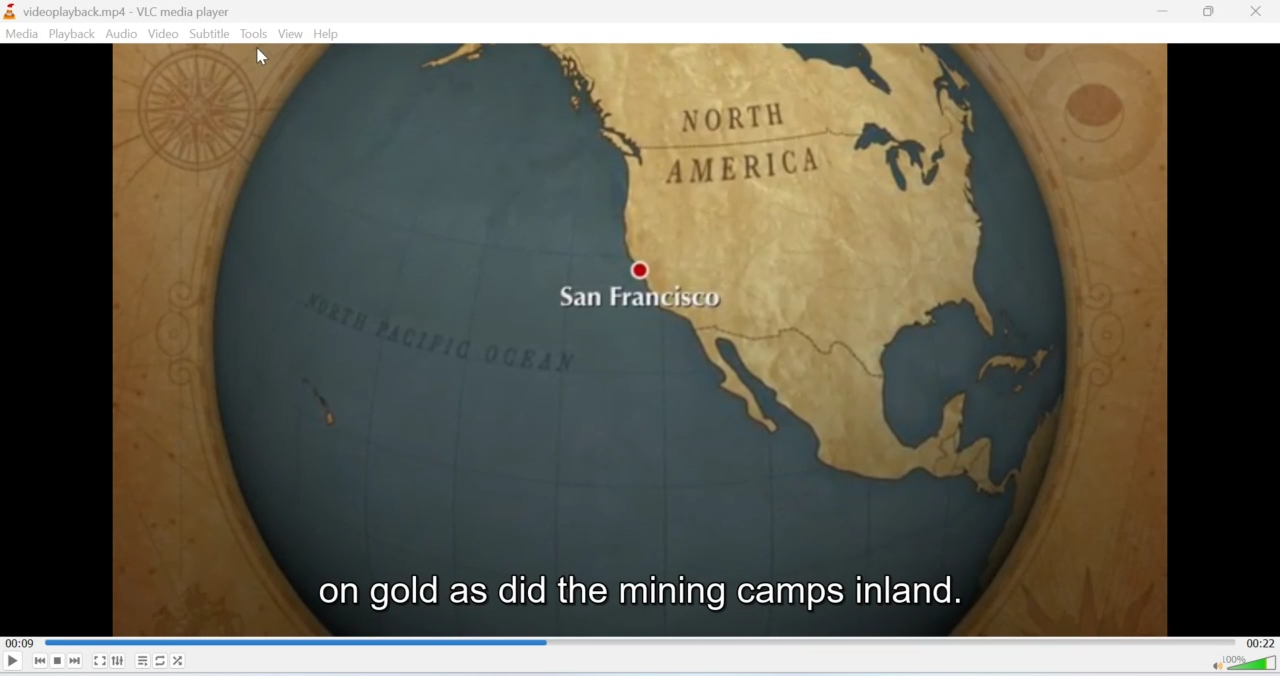 The image size is (1280, 676). I want to click on minimise, so click(1165, 12).